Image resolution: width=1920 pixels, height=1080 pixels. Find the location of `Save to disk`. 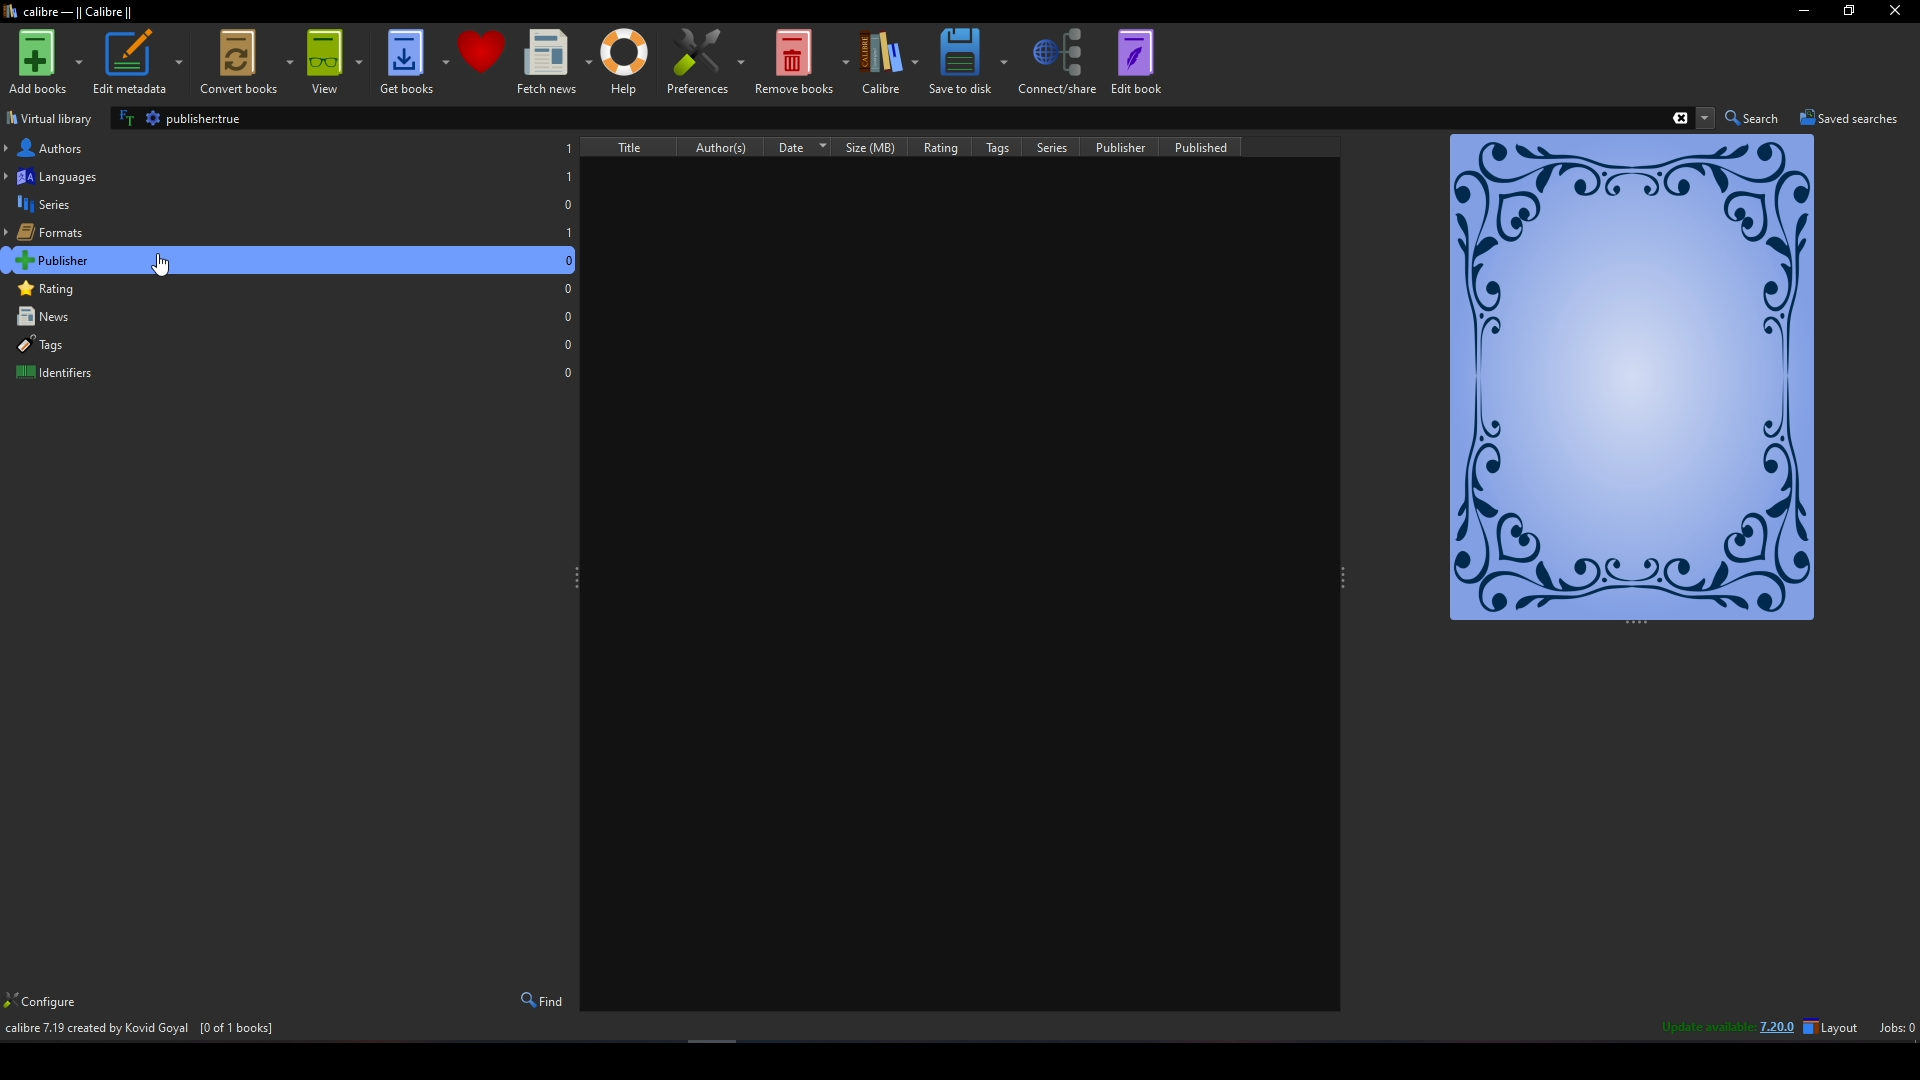

Save to disk is located at coordinates (966, 60).